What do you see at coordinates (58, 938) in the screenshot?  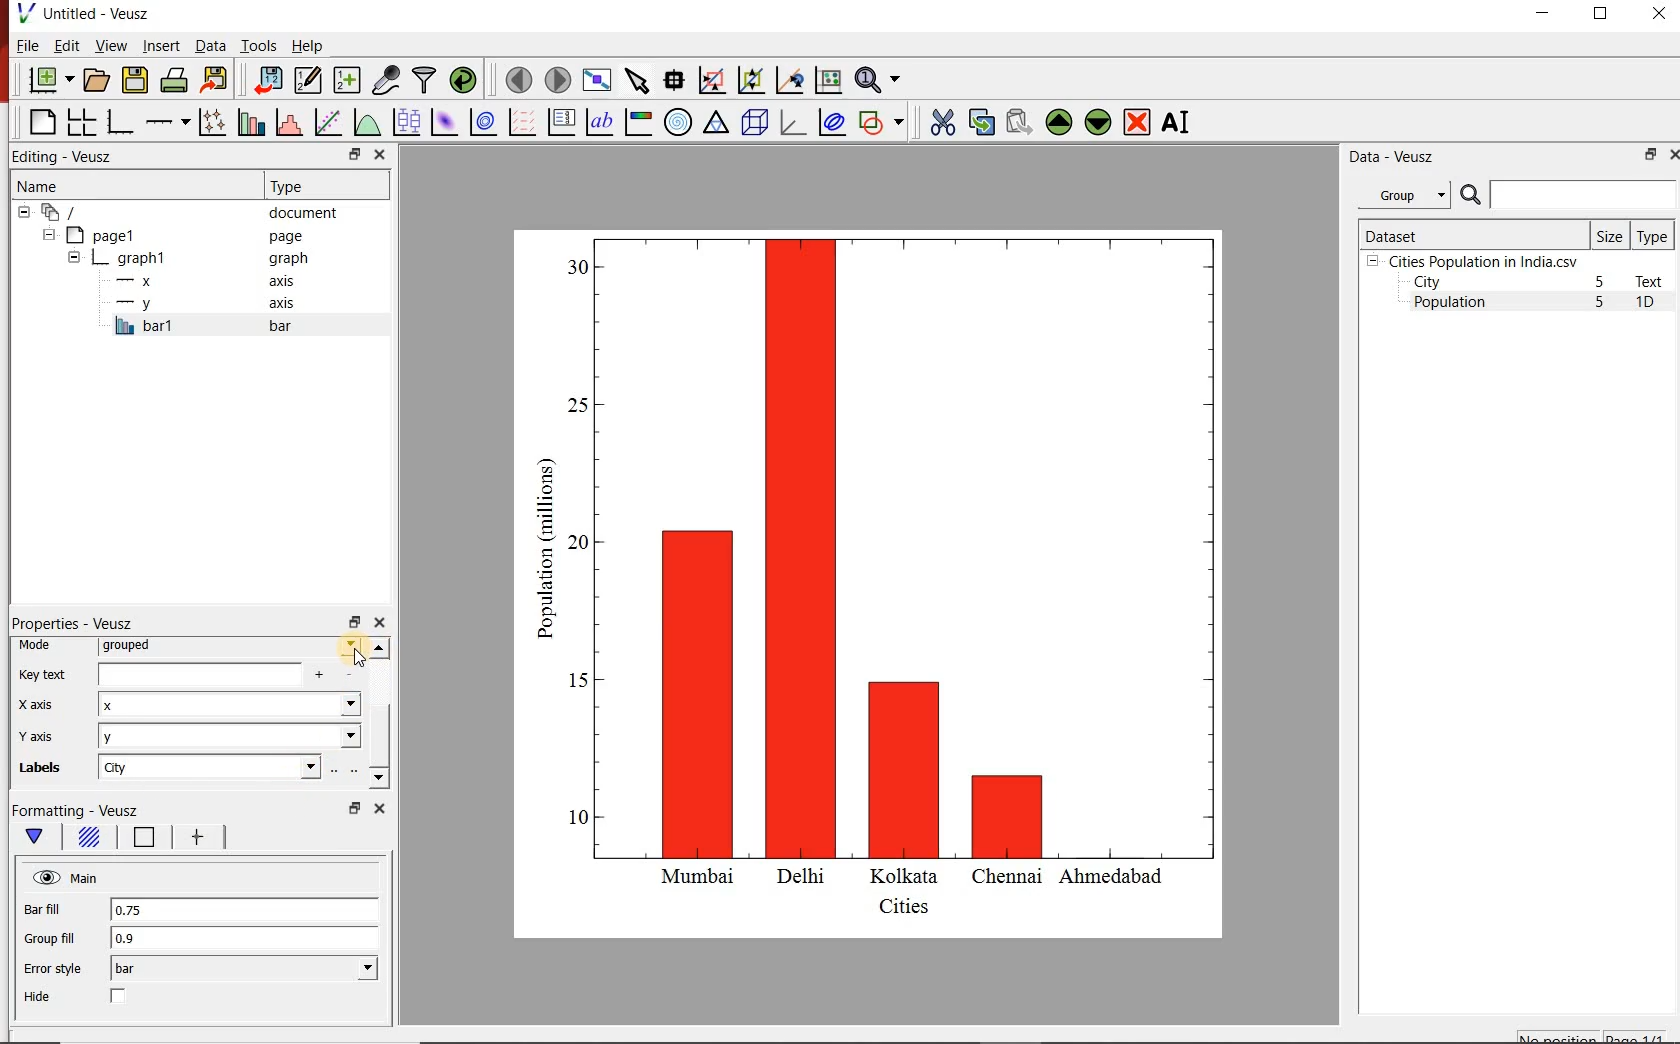 I see `Group fill` at bounding box center [58, 938].